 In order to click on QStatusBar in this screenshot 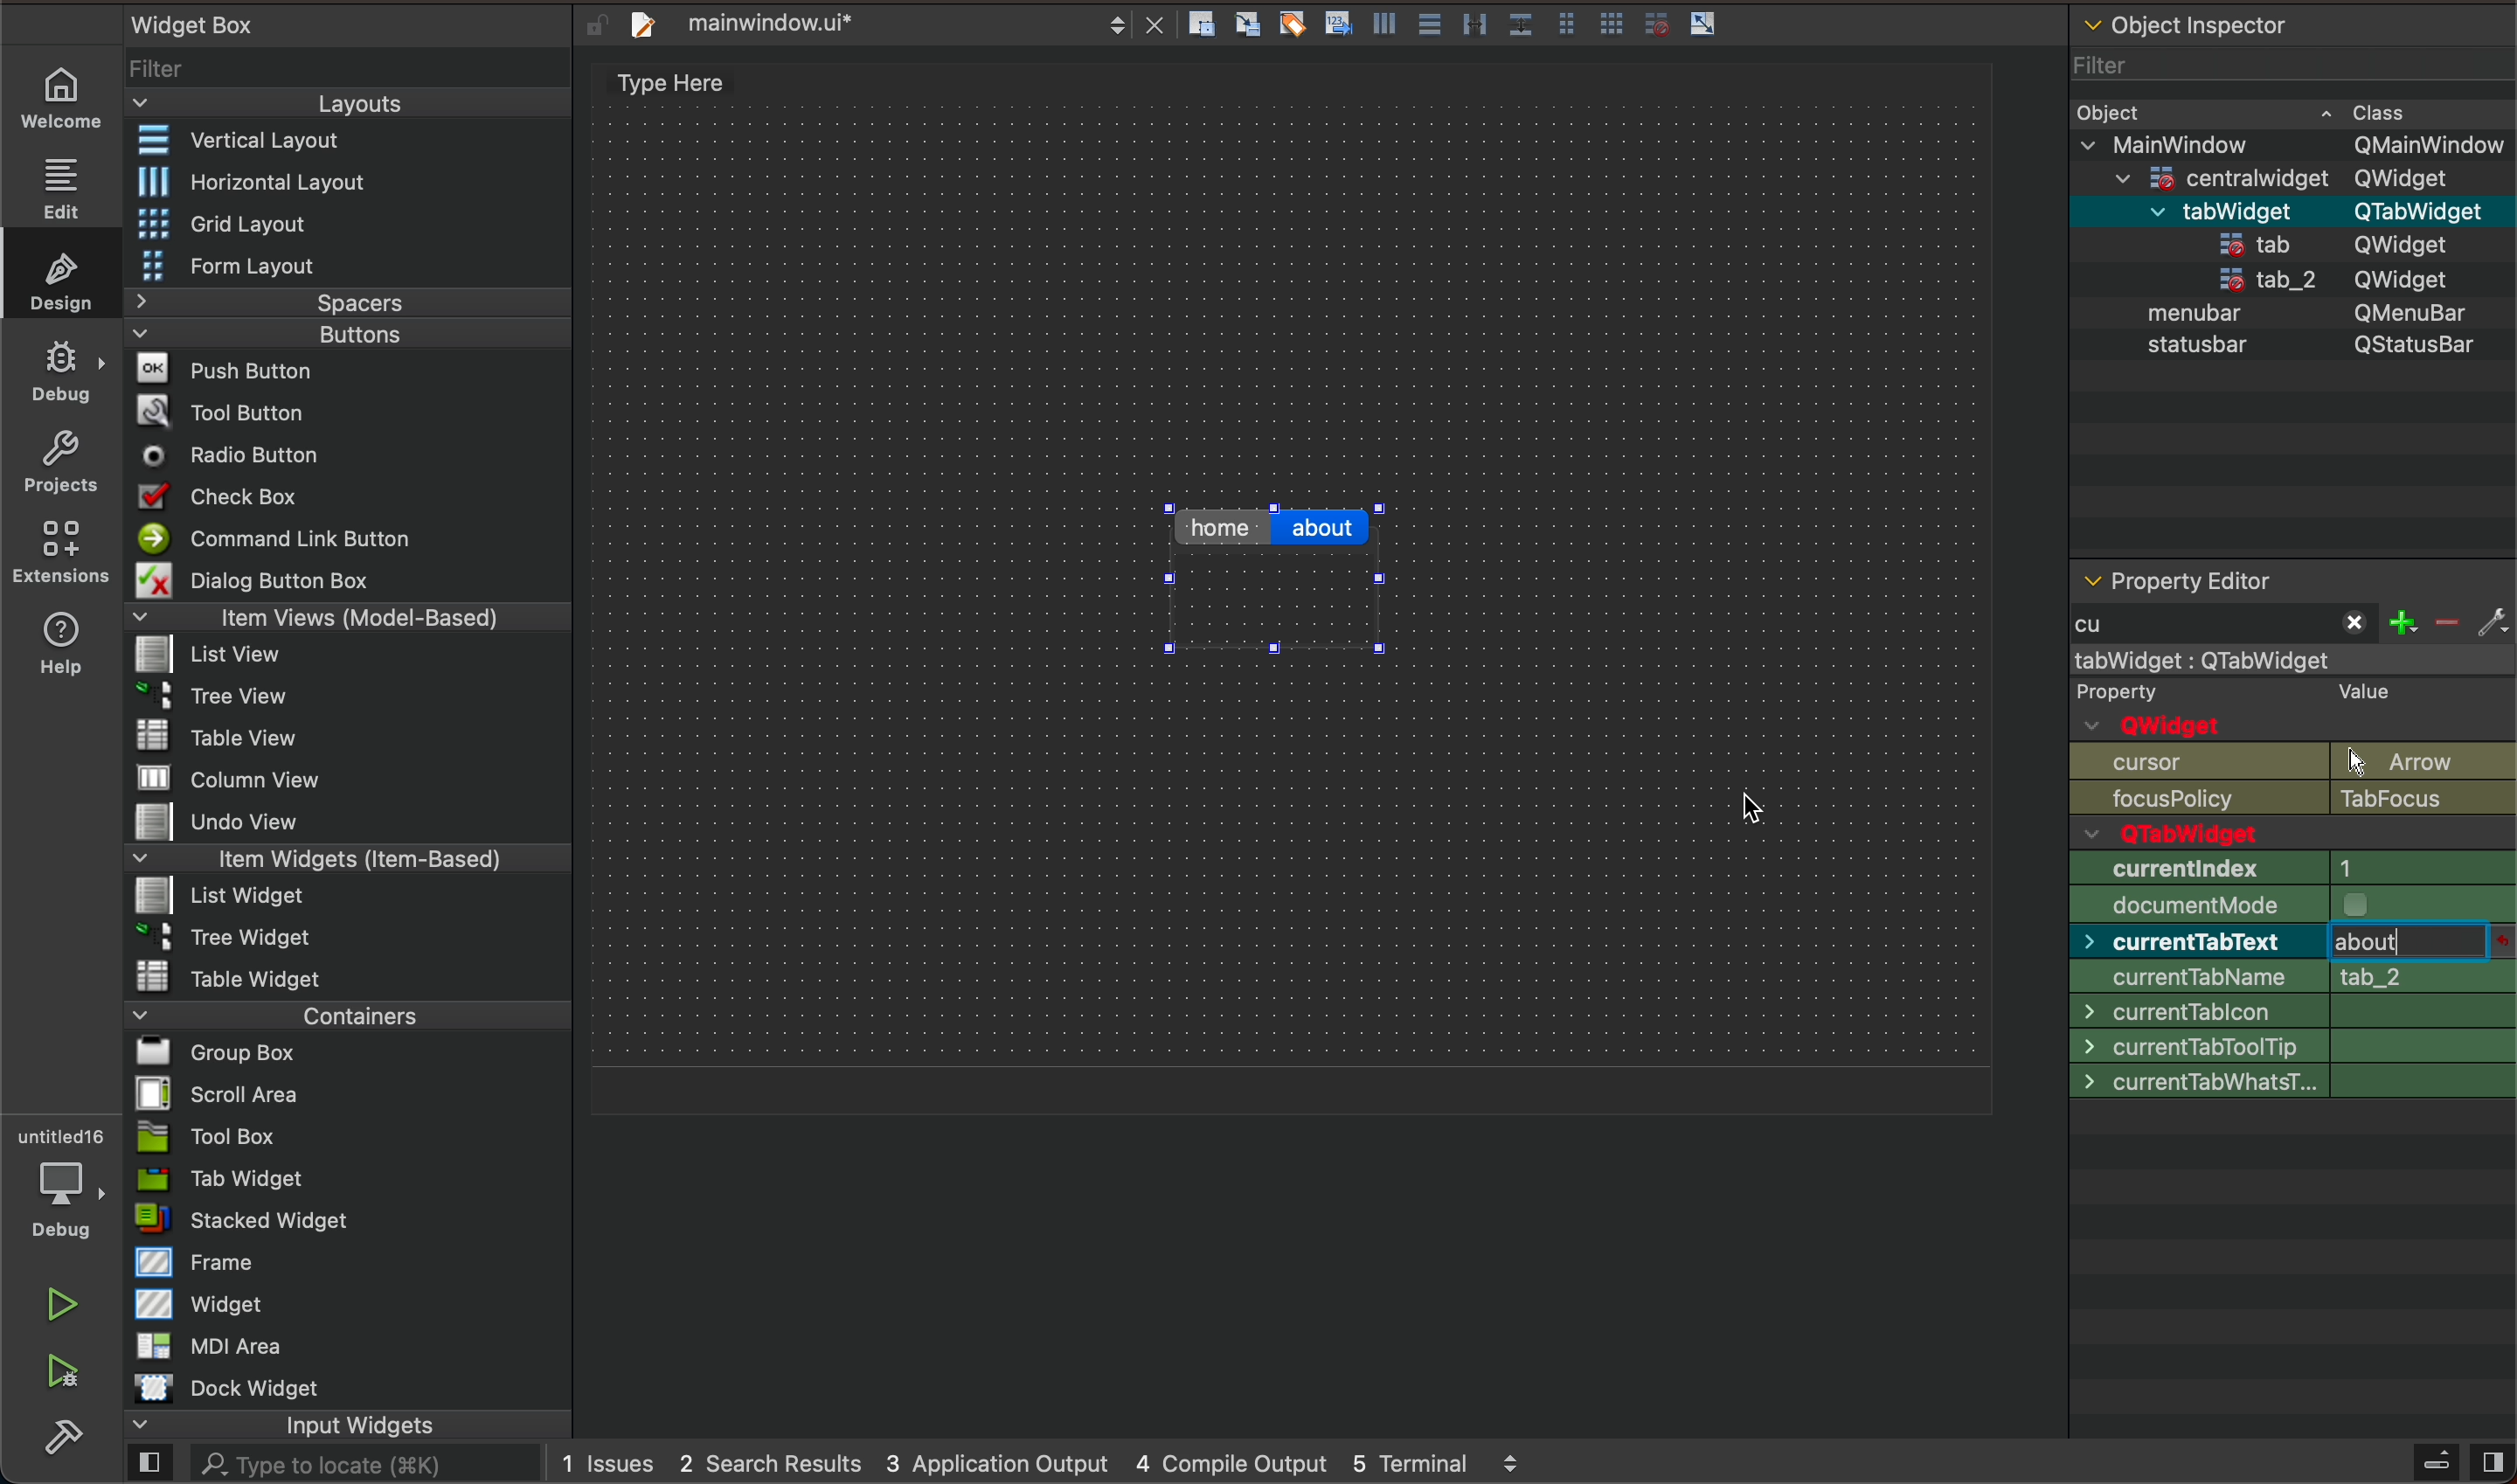, I will do `click(2395, 344)`.